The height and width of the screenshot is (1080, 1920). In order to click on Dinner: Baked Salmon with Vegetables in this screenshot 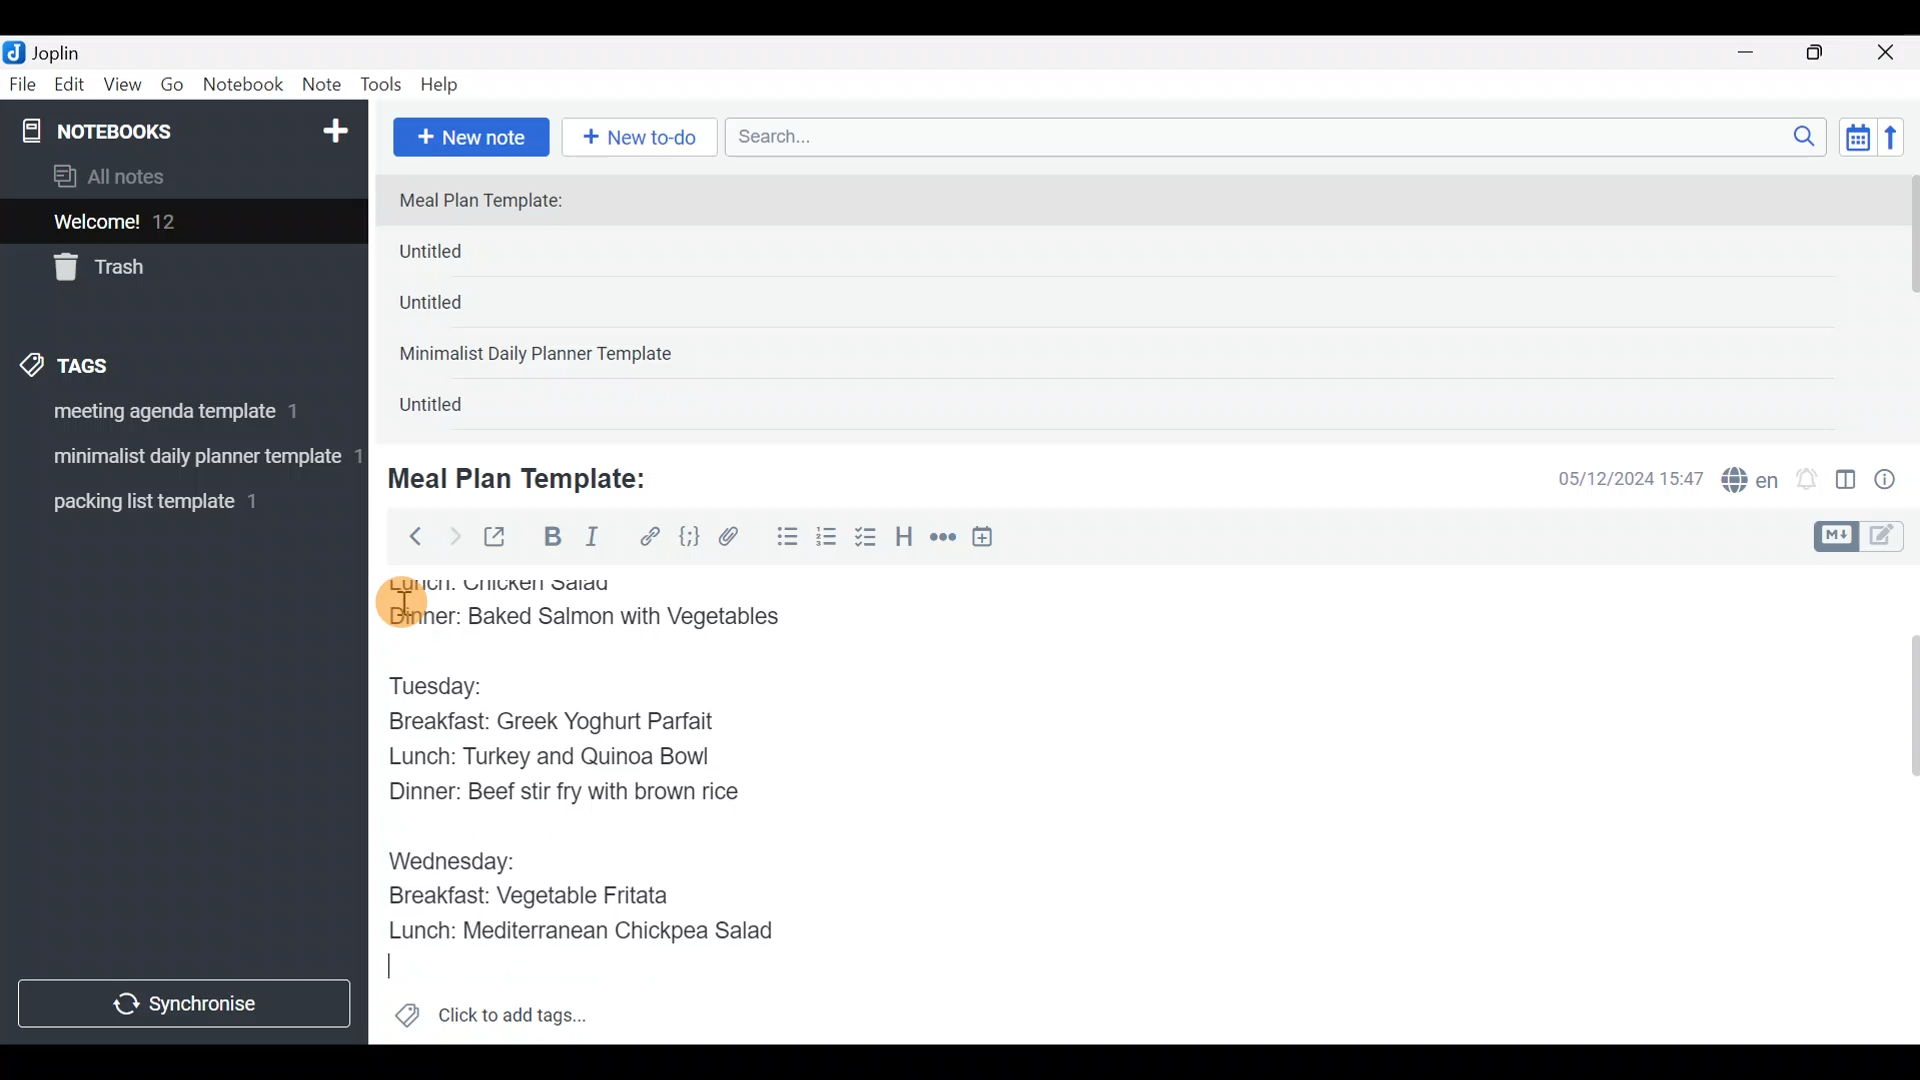, I will do `click(596, 619)`.